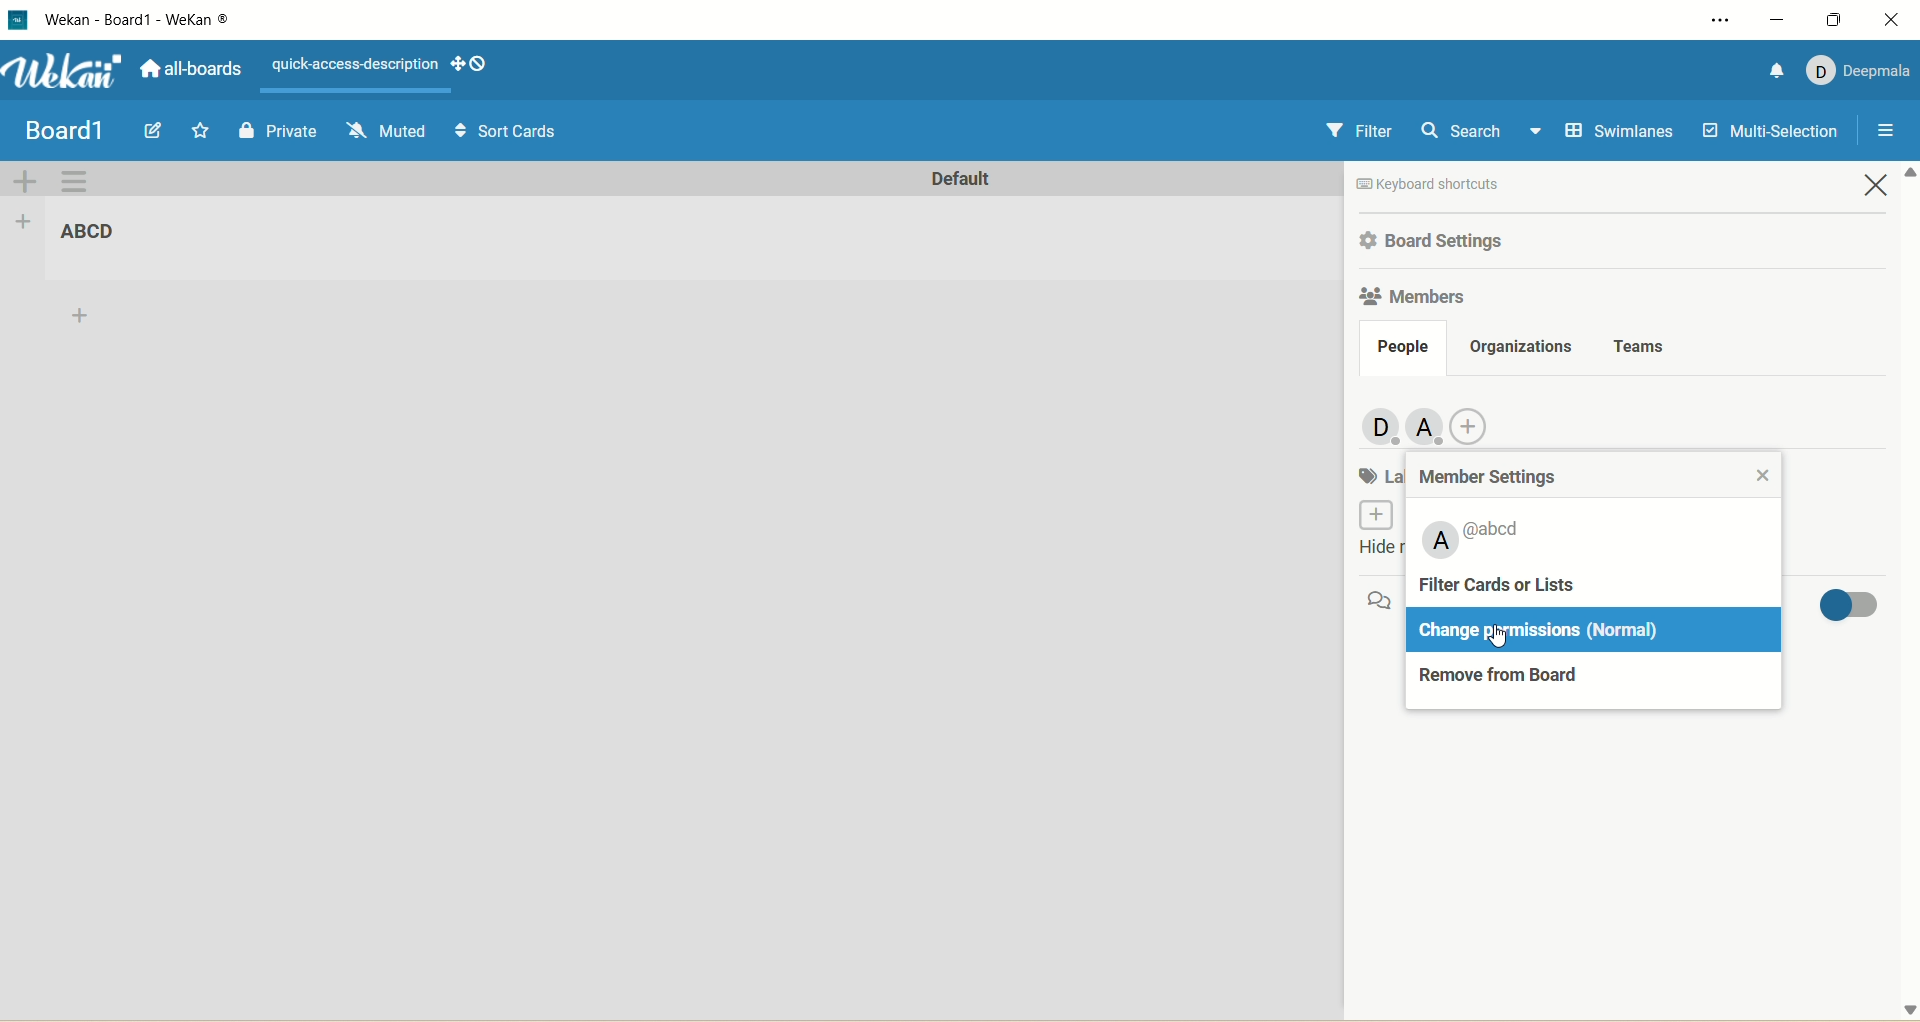 This screenshot has width=1920, height=1022. What do you see at coordinates (1712, 17) in the screenshot?
I see `setting and more` at bounding box center [1712, 17].